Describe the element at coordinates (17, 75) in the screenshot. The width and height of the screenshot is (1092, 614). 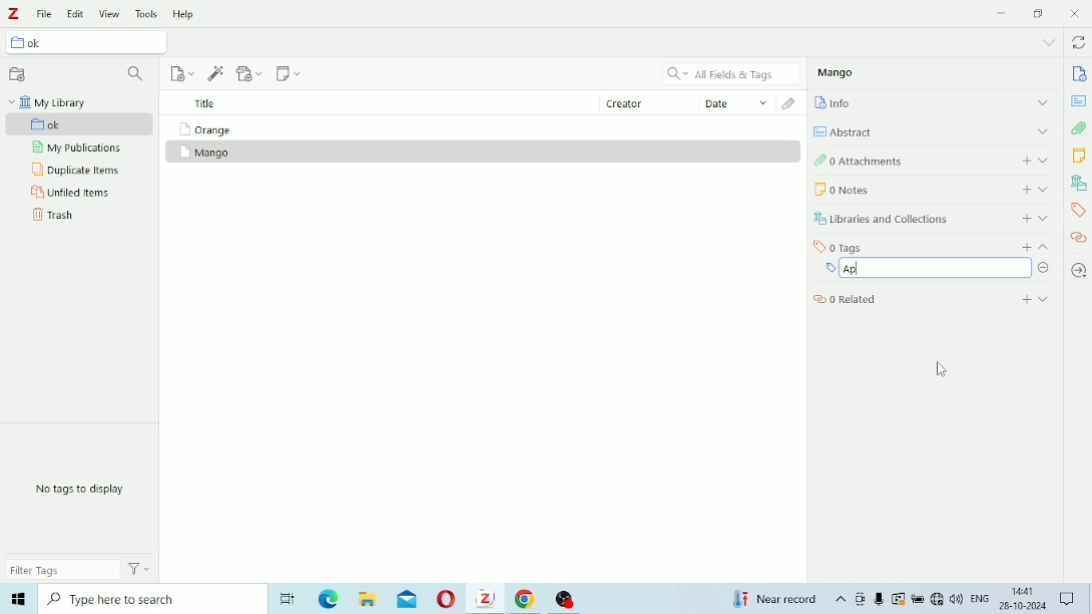
I see `New Collection` at that location.